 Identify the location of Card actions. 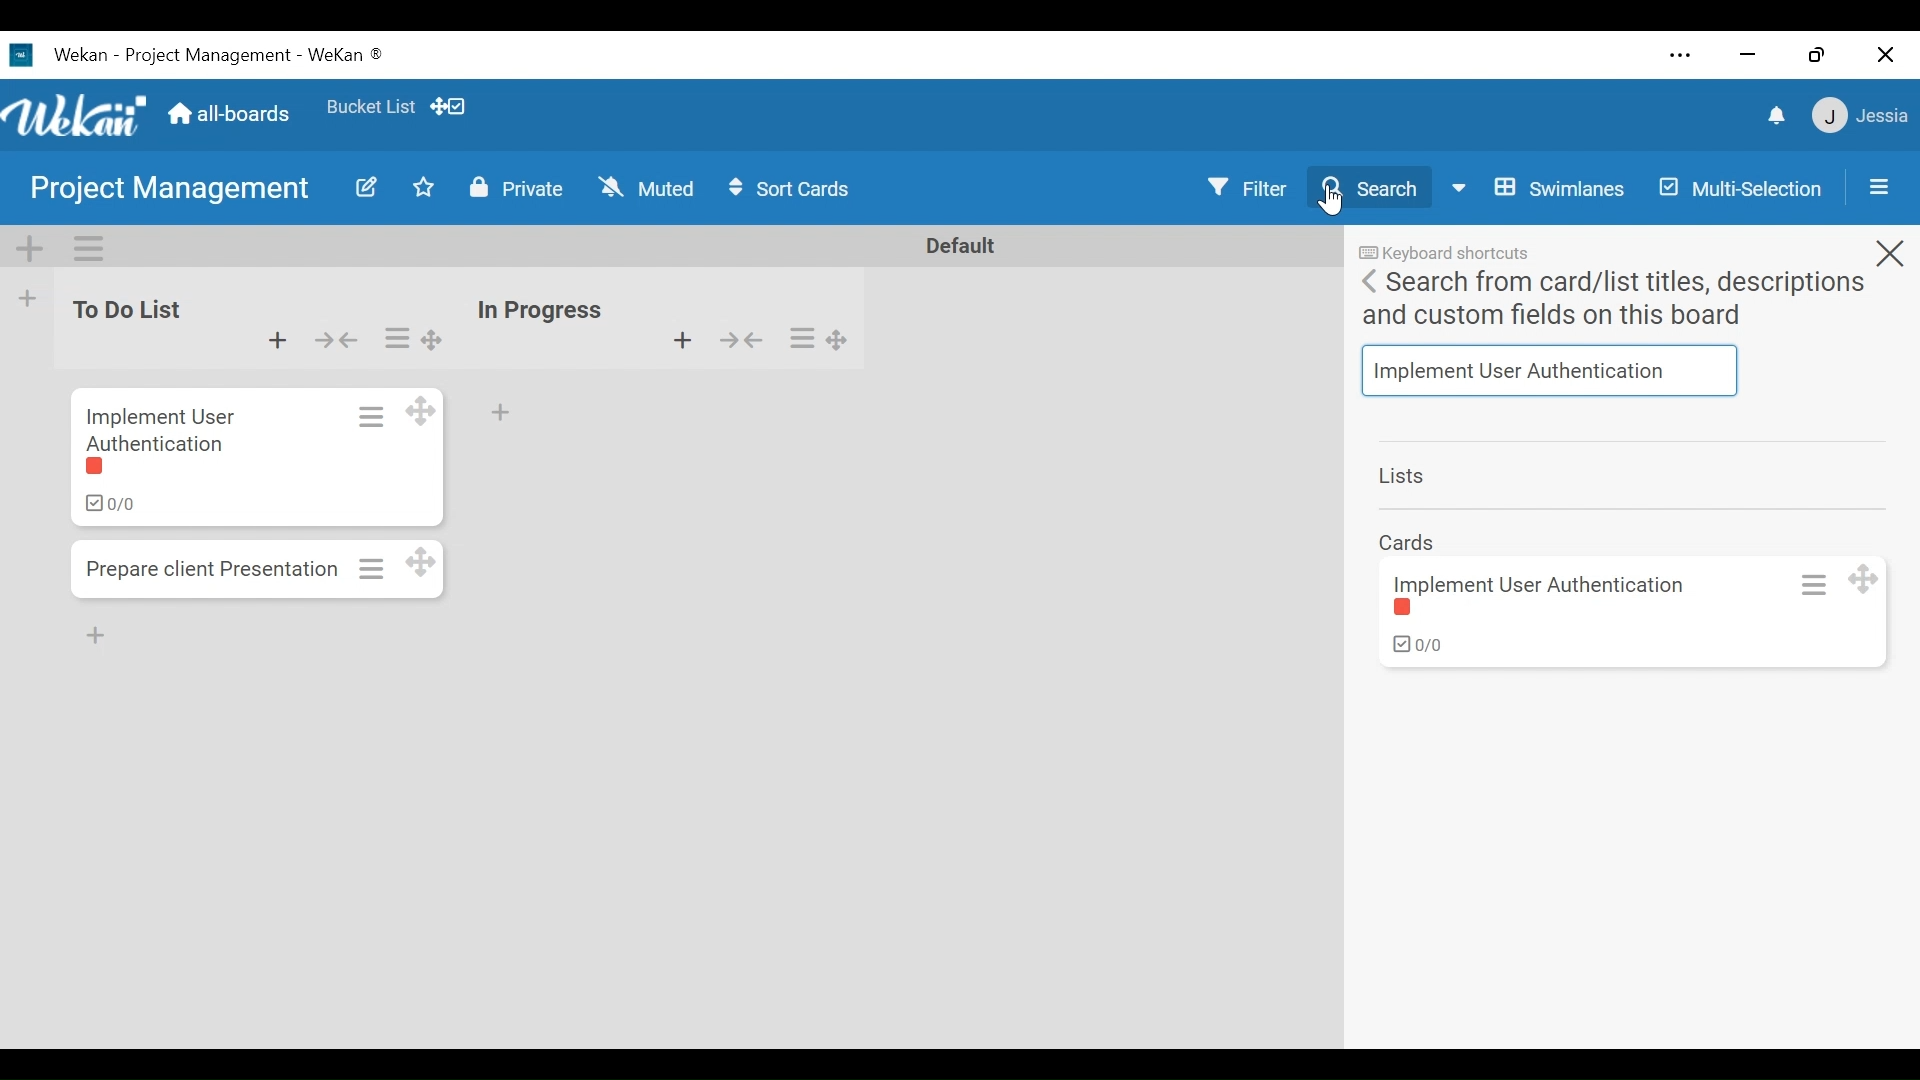
(373, 567).